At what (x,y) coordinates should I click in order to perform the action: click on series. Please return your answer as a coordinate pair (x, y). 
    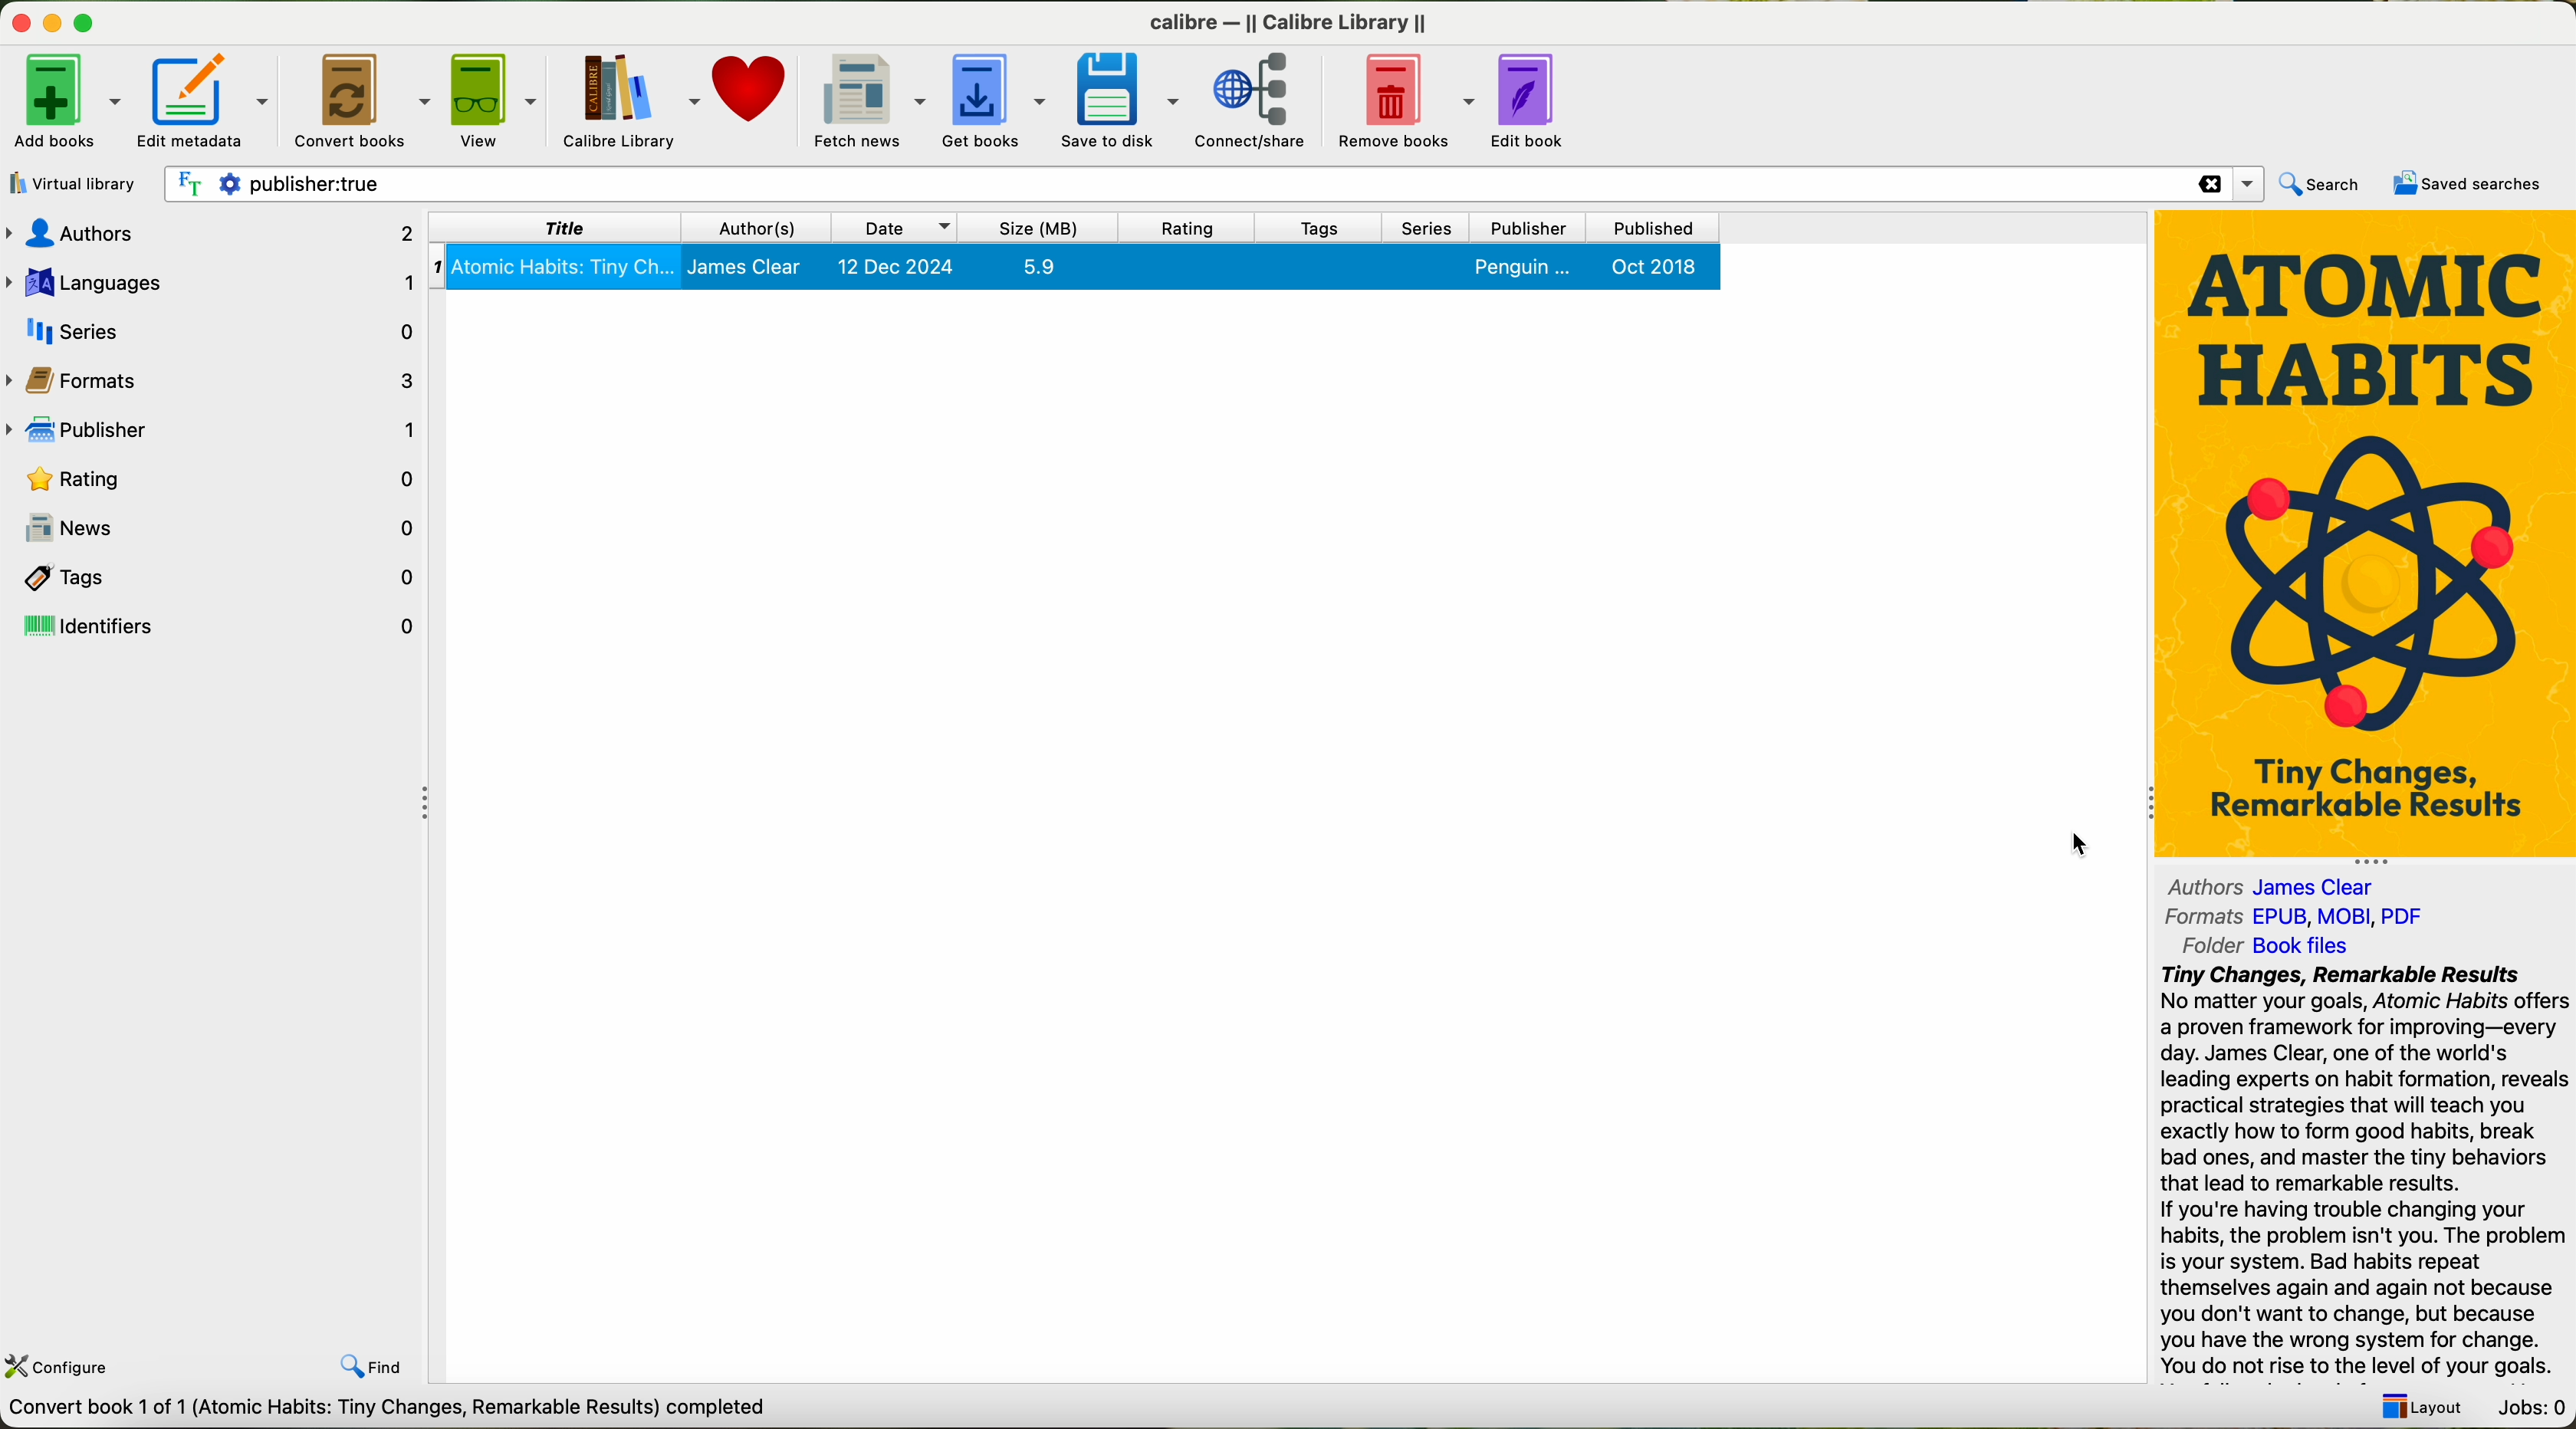
    Looking at the image, I should click on (216, 331).